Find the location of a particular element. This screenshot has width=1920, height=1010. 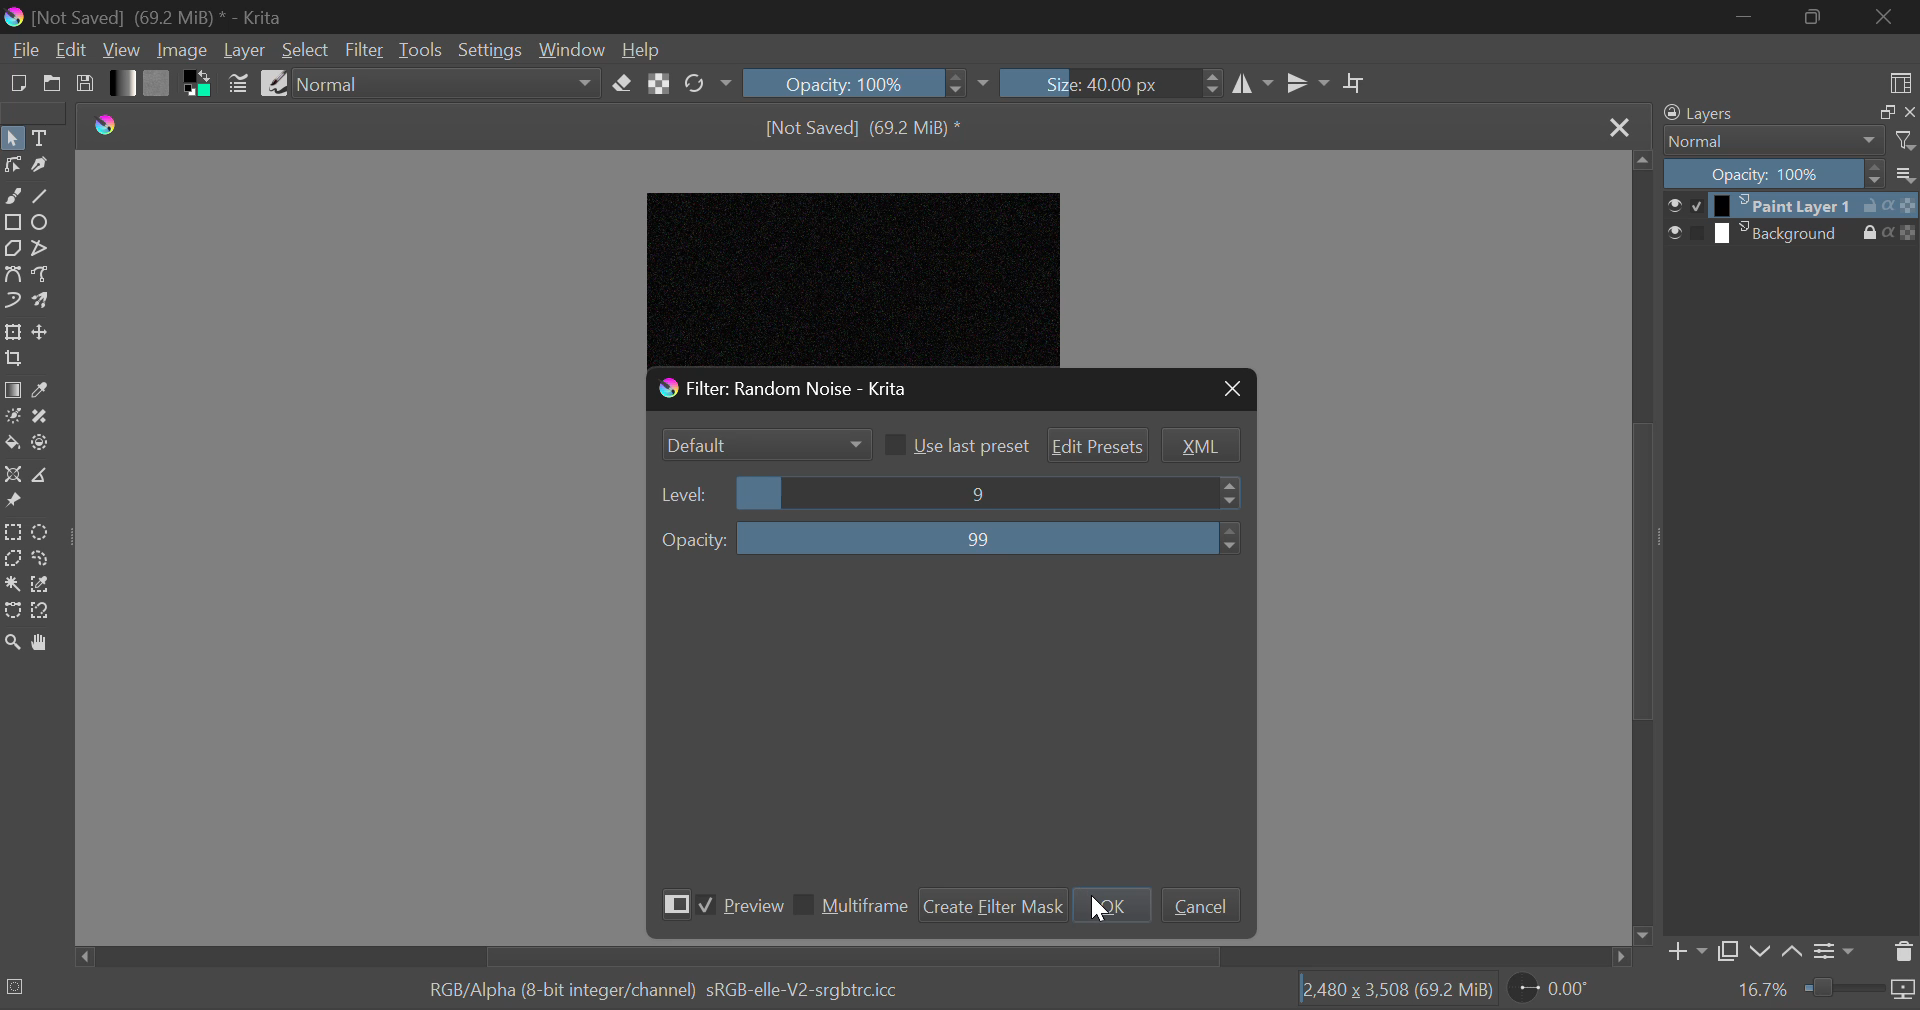

move down is located at coordinates (1642, 935).